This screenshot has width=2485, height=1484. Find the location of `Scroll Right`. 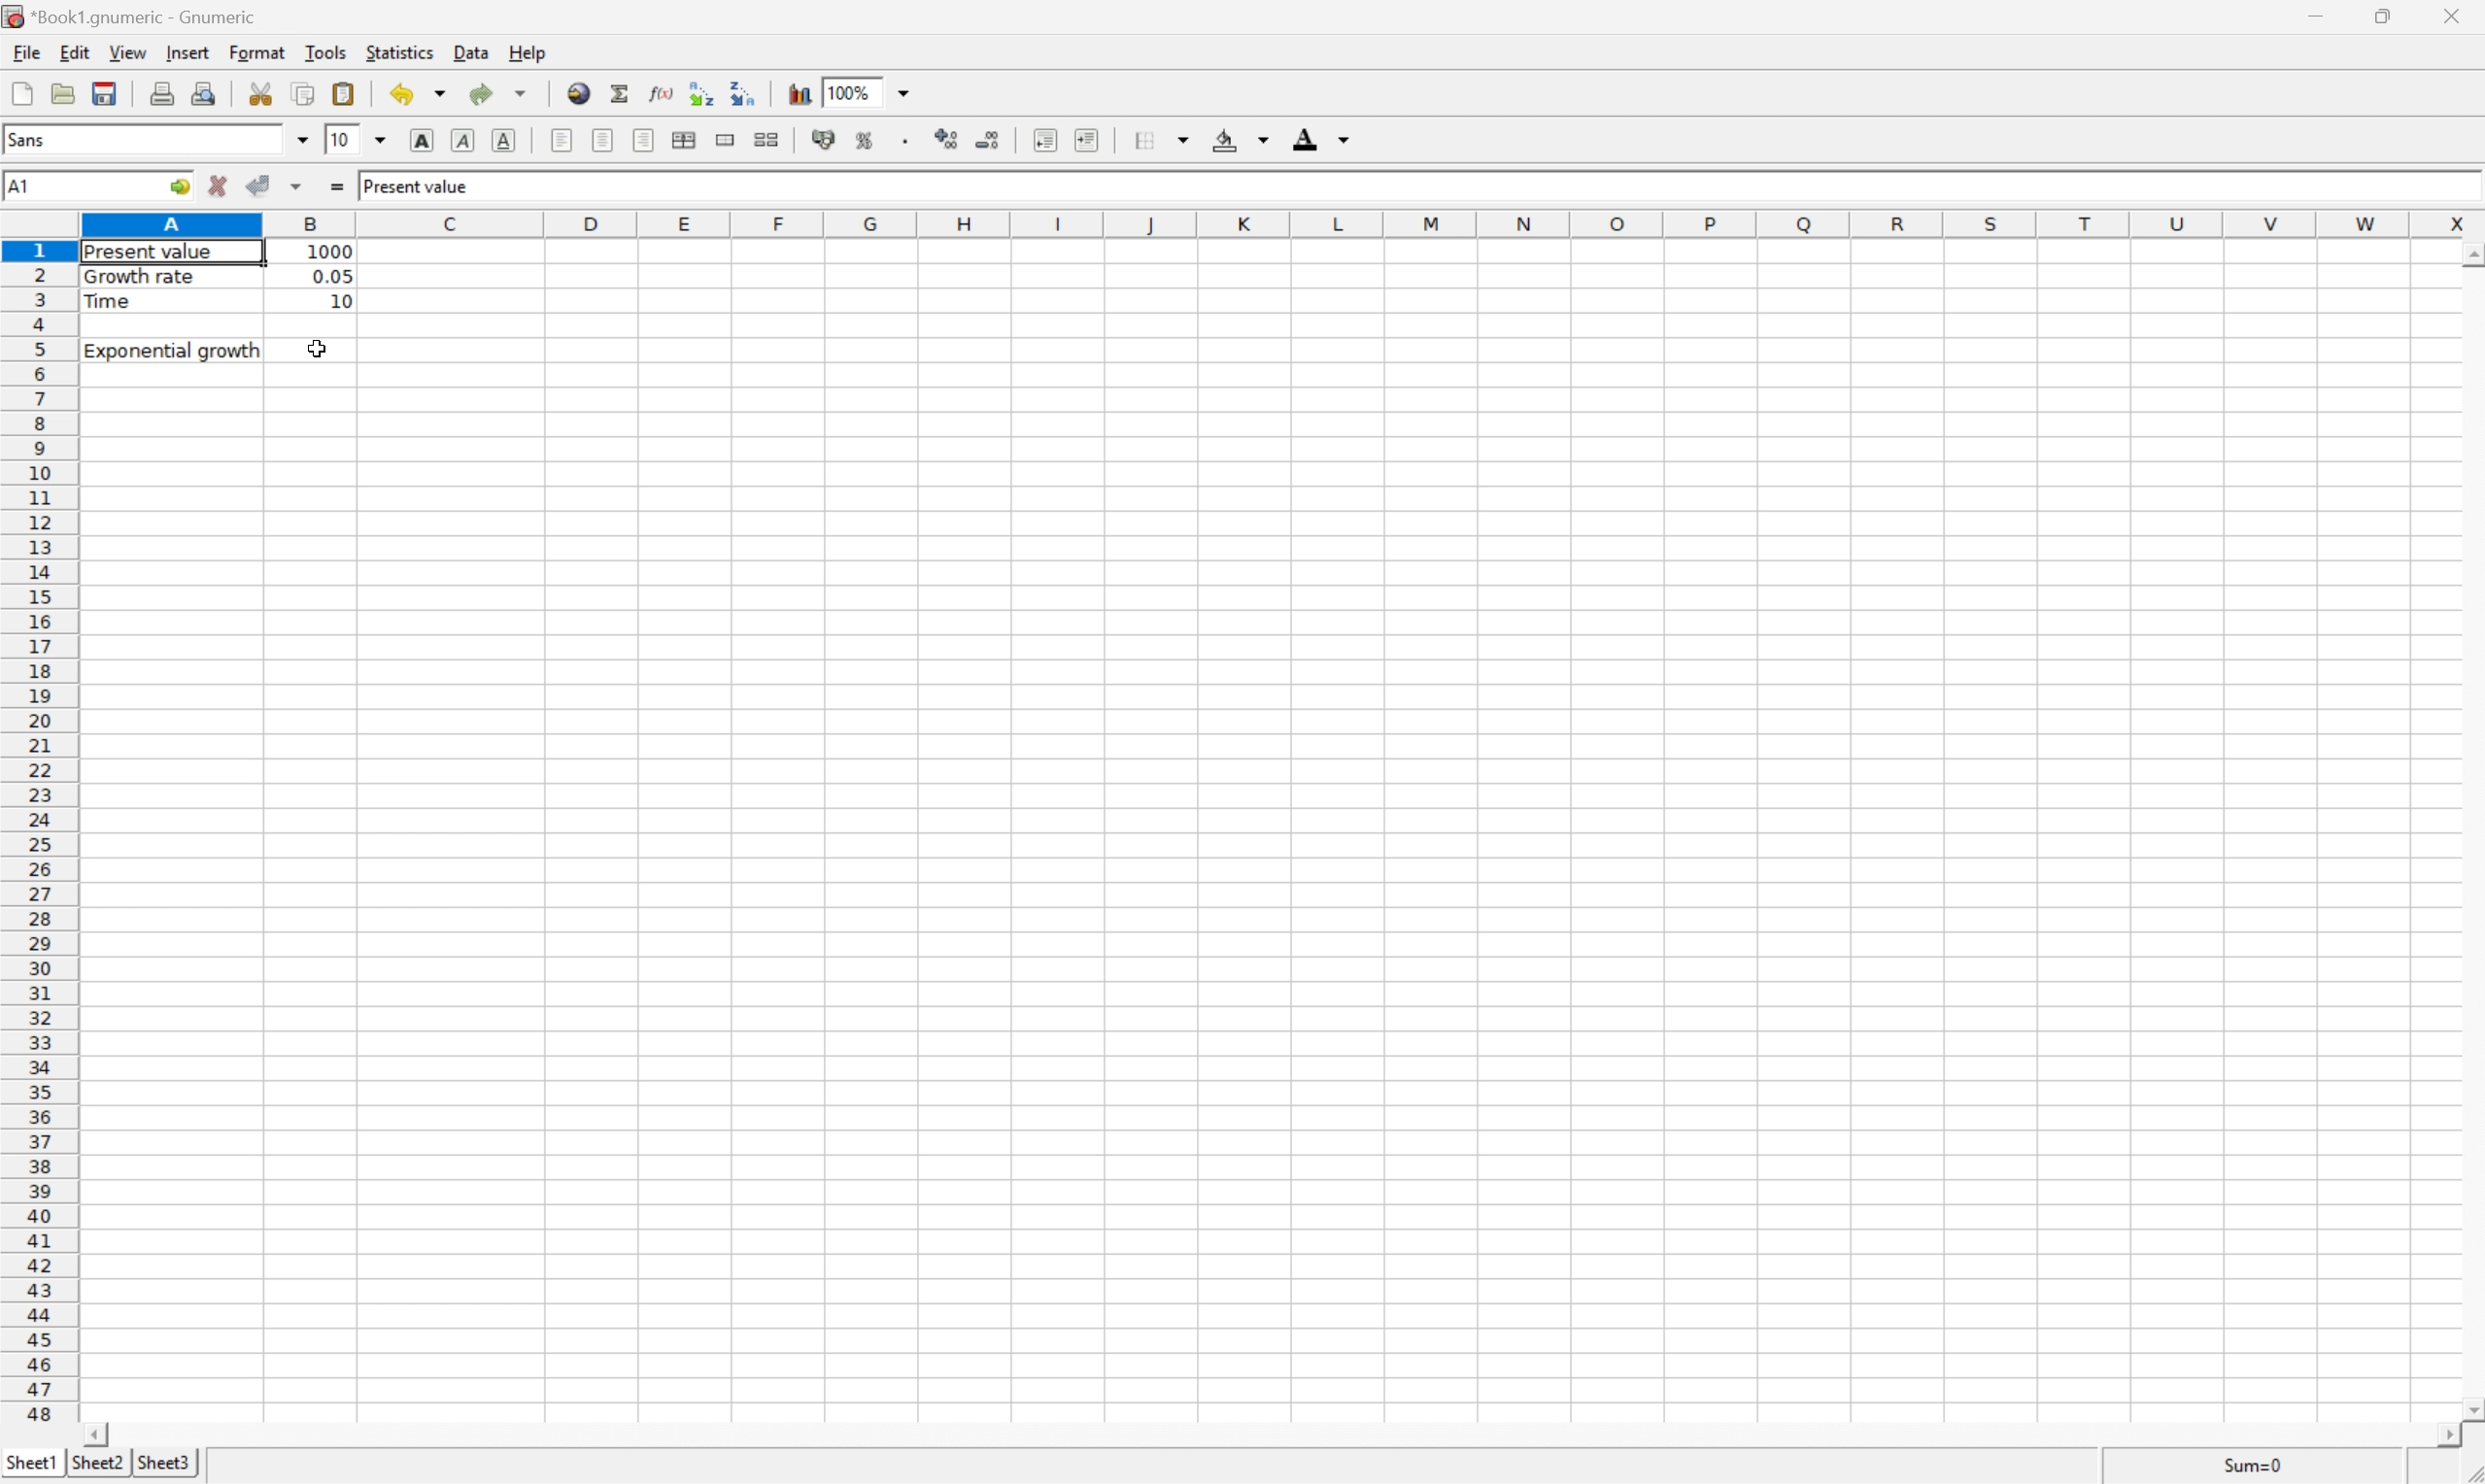

Scroll Right is located at coordinates (2445, 1436).